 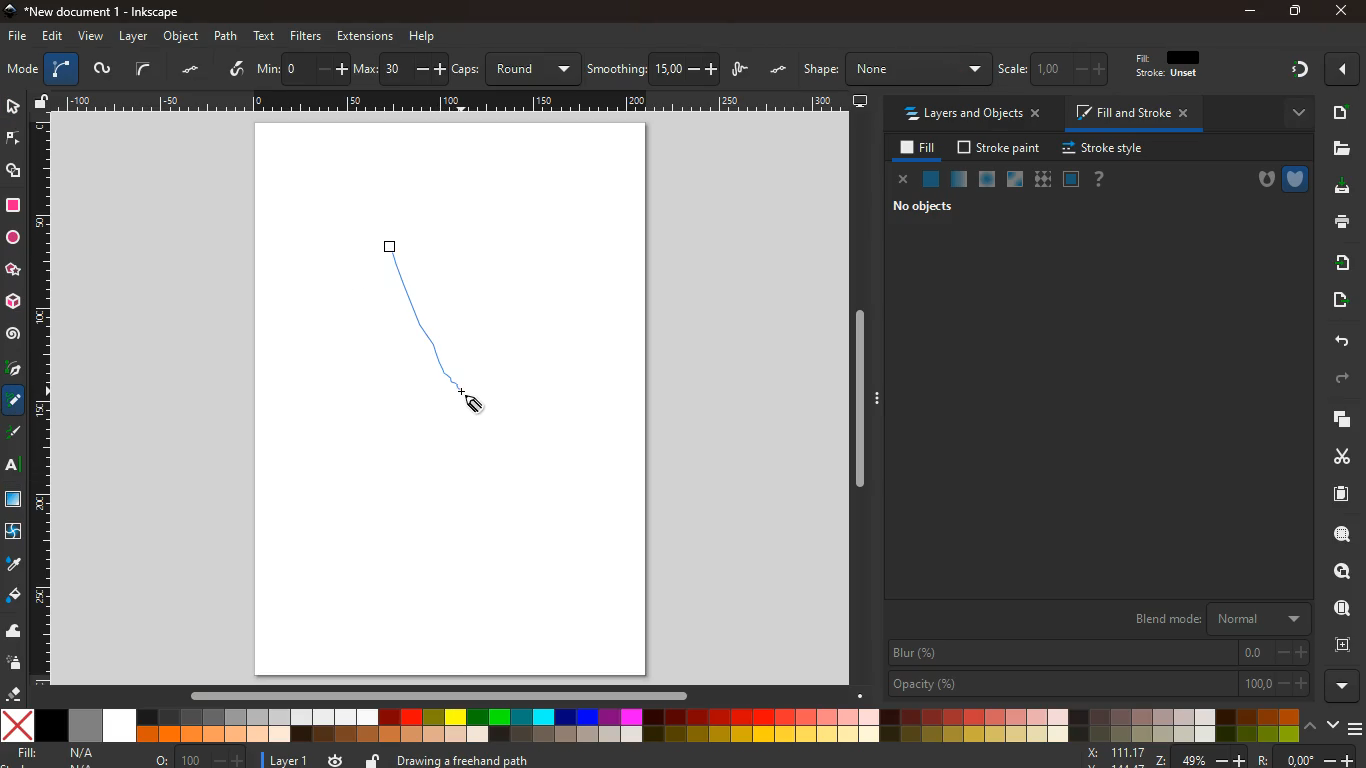 What do you see at coordinates (15, 596) in the screenshot?
I see `paint` at bounding box center [15, 596].